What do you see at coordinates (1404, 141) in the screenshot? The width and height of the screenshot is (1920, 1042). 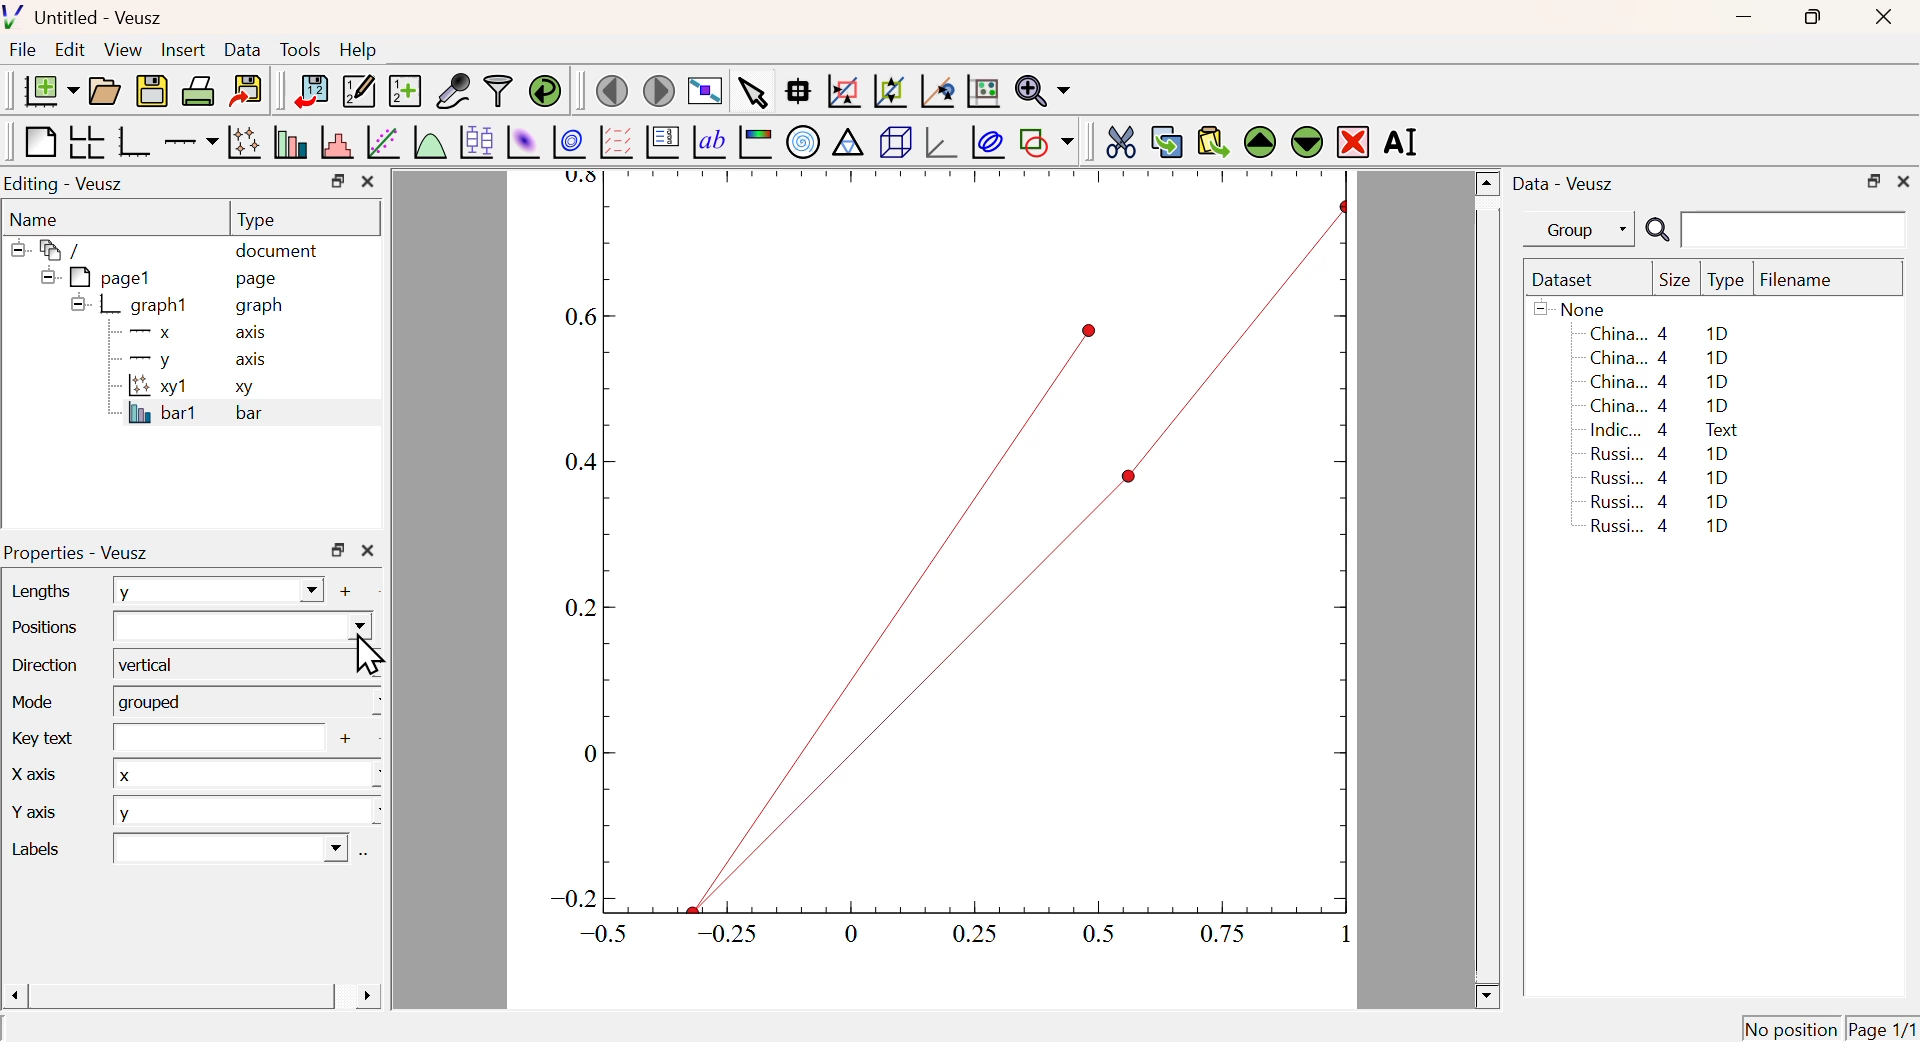 I see `Rename` at bounding box center [1404, 141].